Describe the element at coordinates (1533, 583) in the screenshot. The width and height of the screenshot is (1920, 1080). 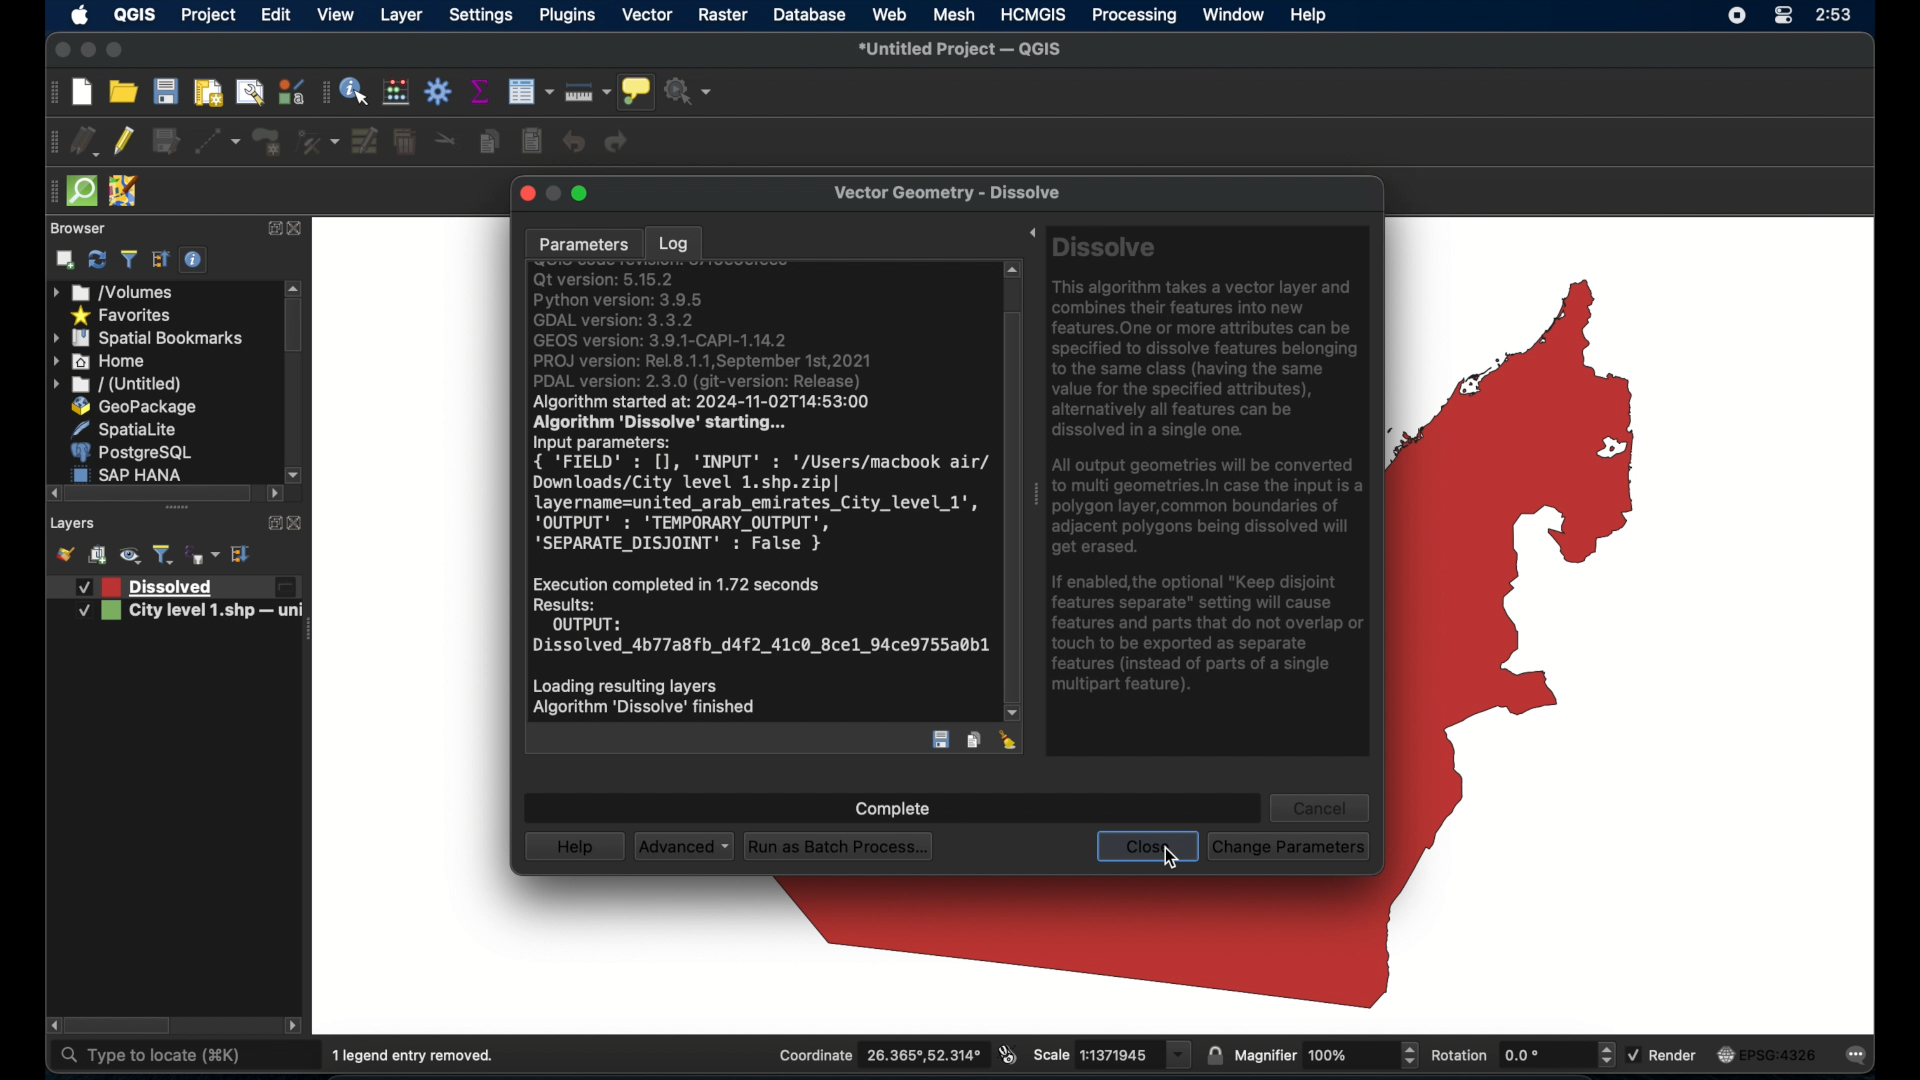
I see `obscured map` at that location.